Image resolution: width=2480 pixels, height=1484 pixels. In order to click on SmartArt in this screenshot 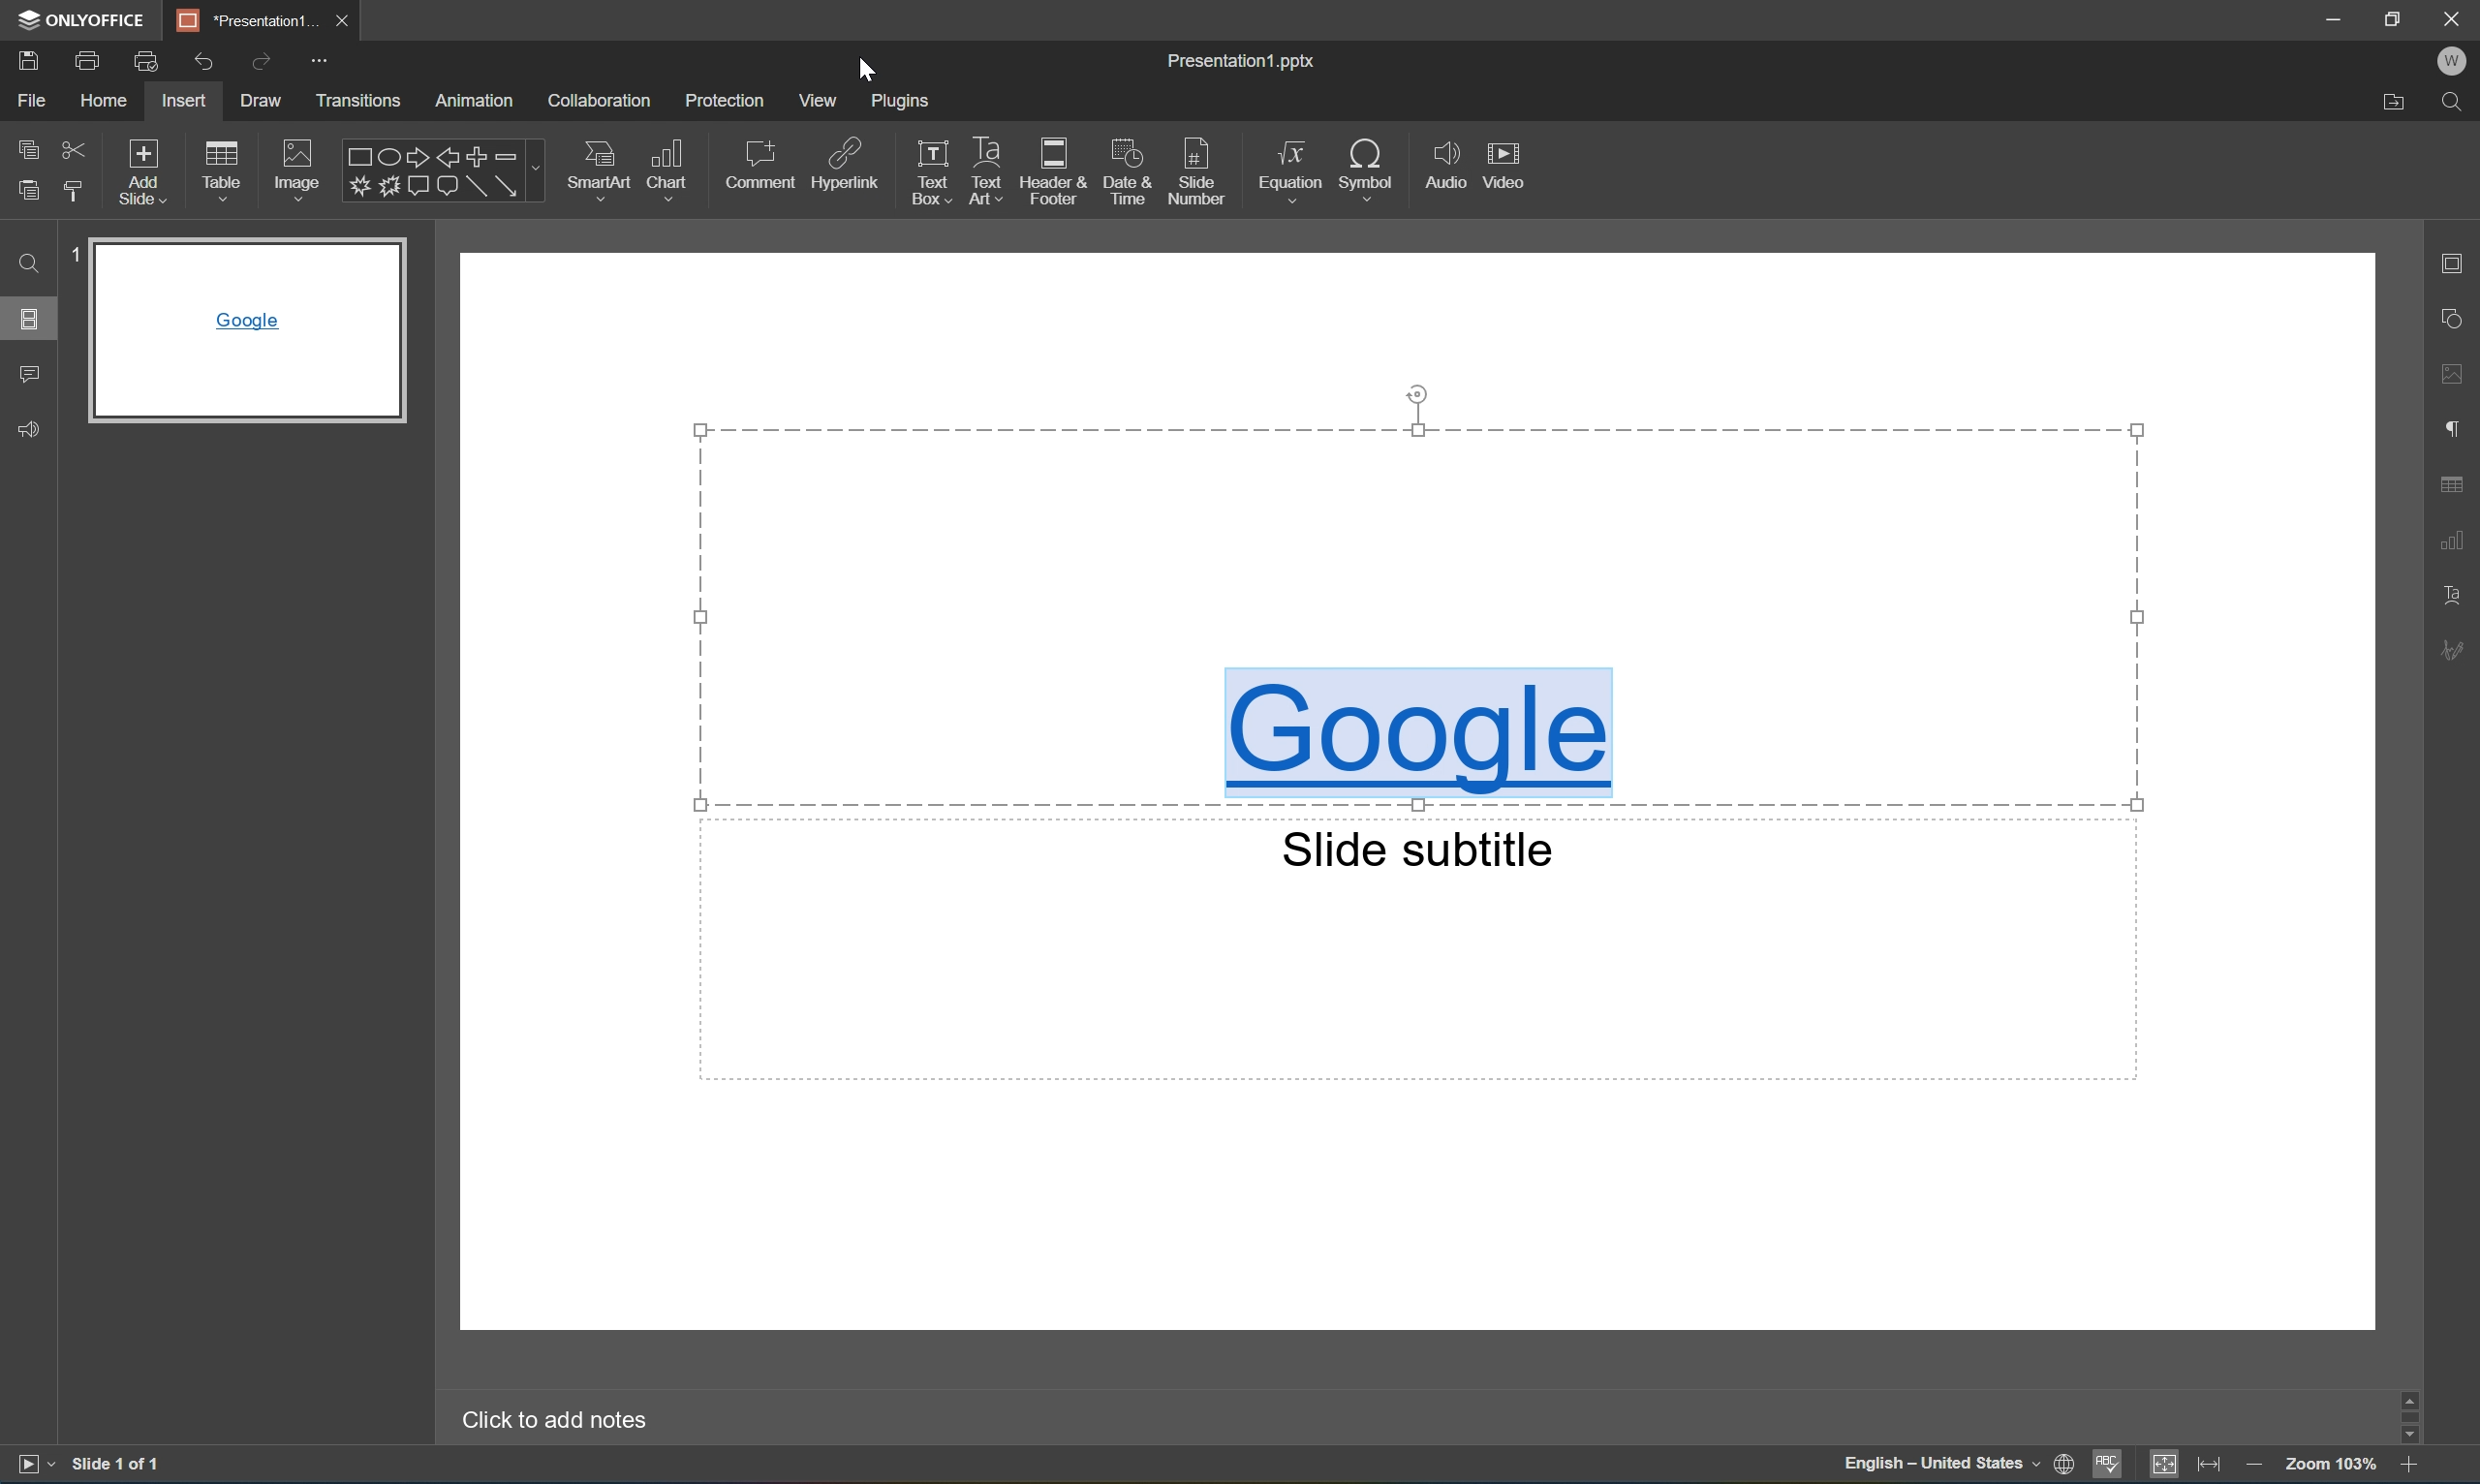, I will do `click(601, 172)`.